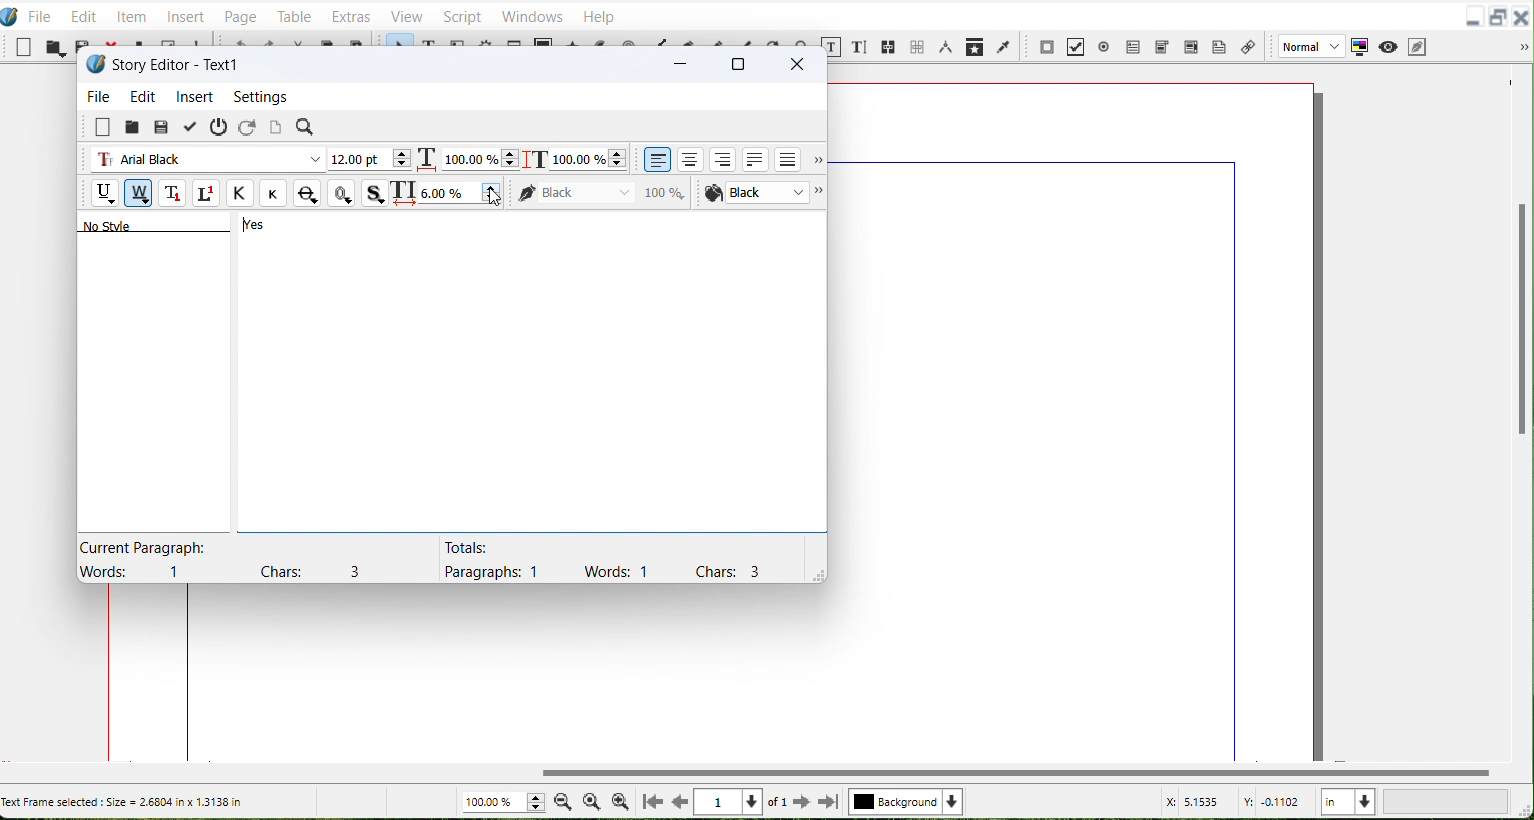  I want to click on Edit in preview Mode, so click(1418, 46).